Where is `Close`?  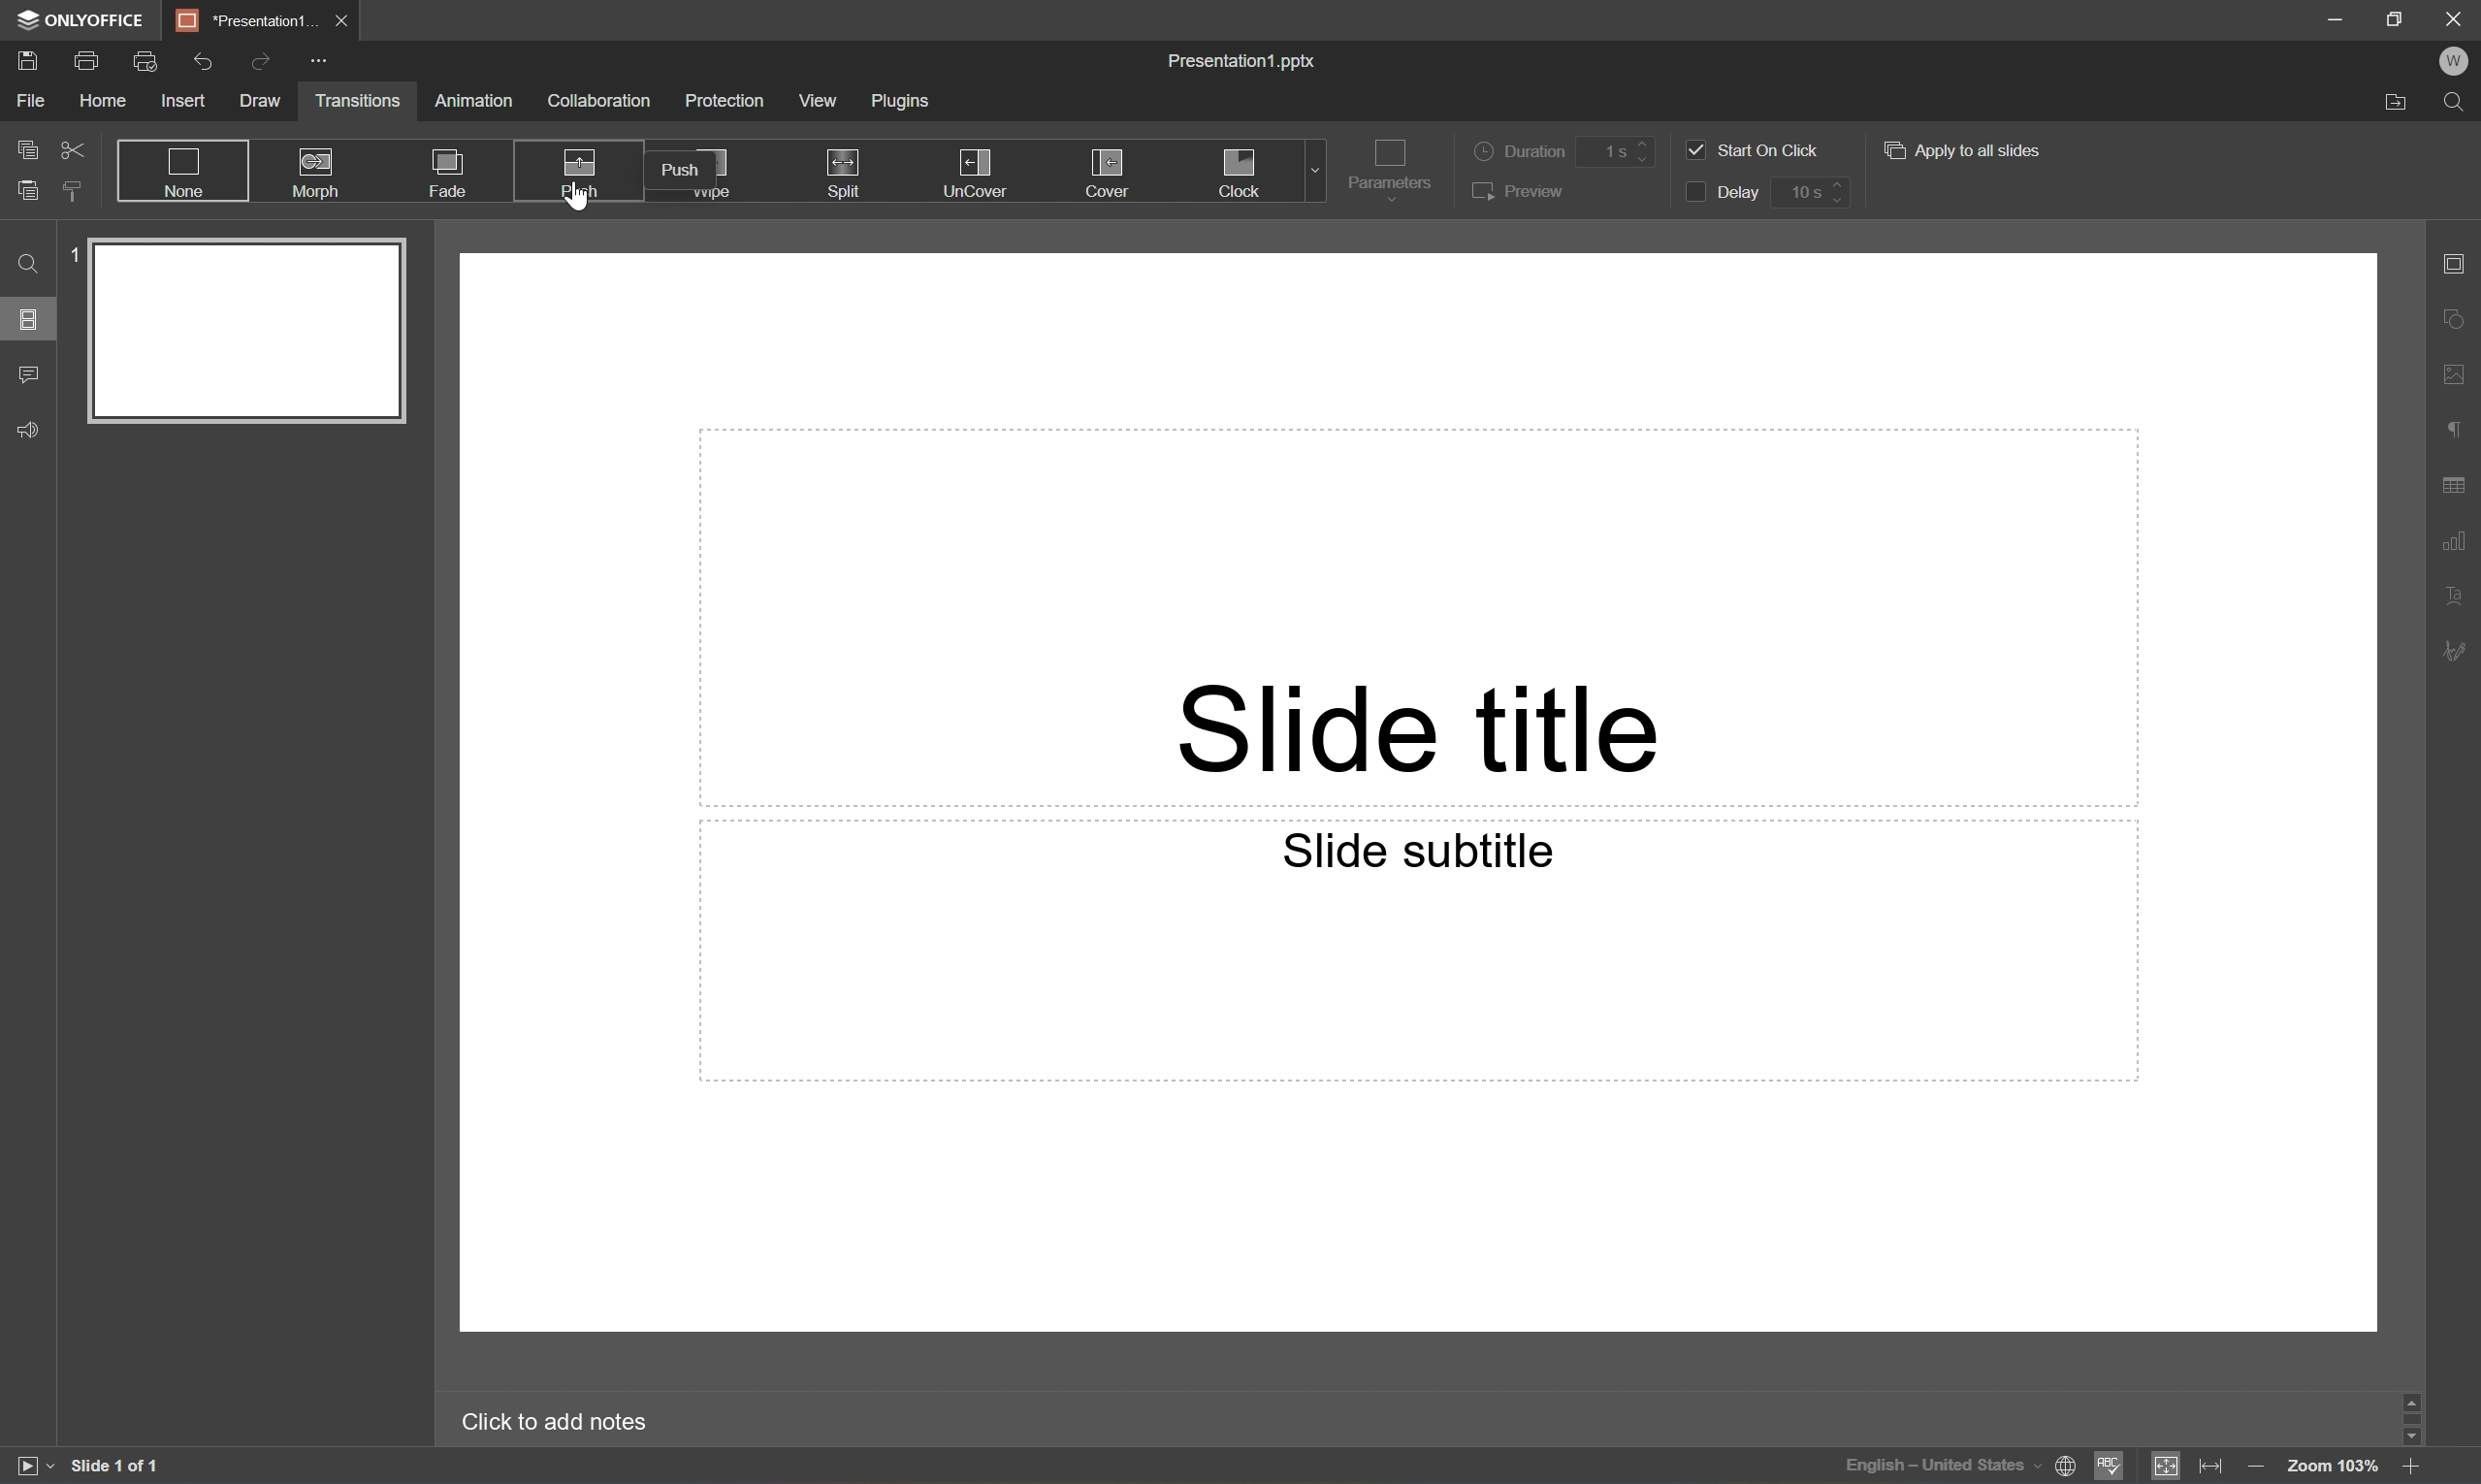
Close is located at coordinates (343, 20).